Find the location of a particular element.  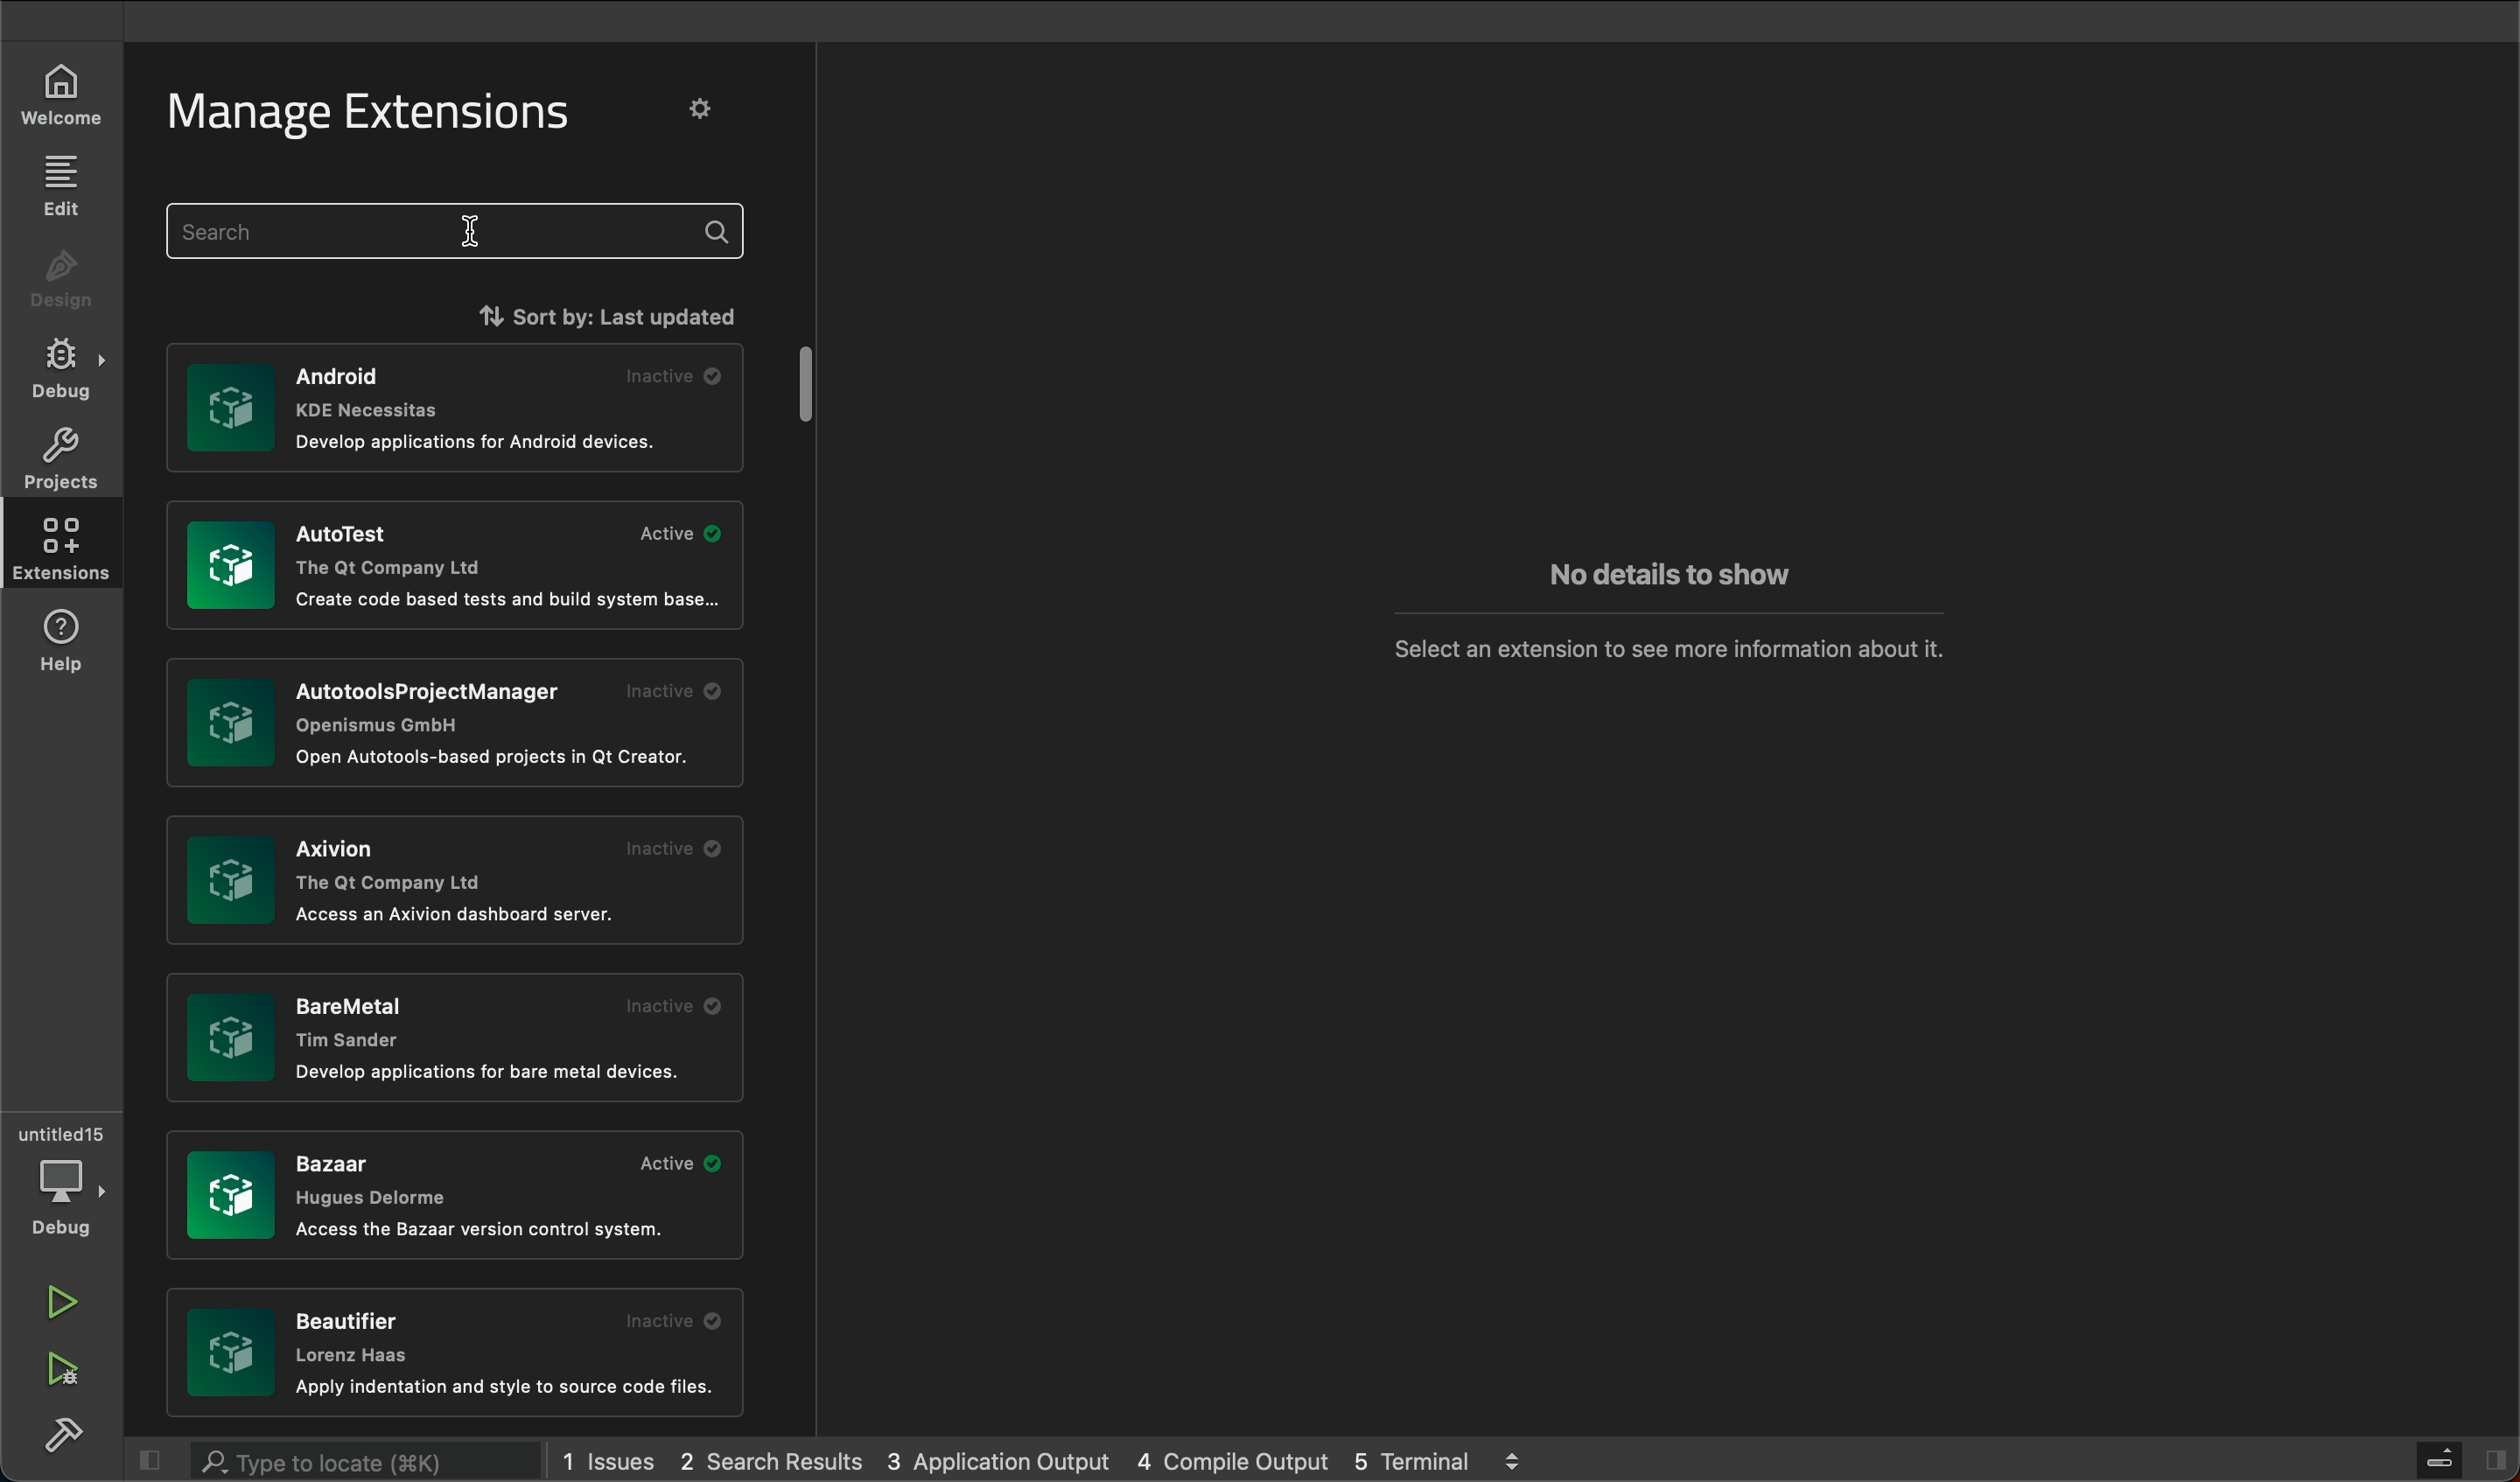

no extension message is located at coordinates (1670, 646).